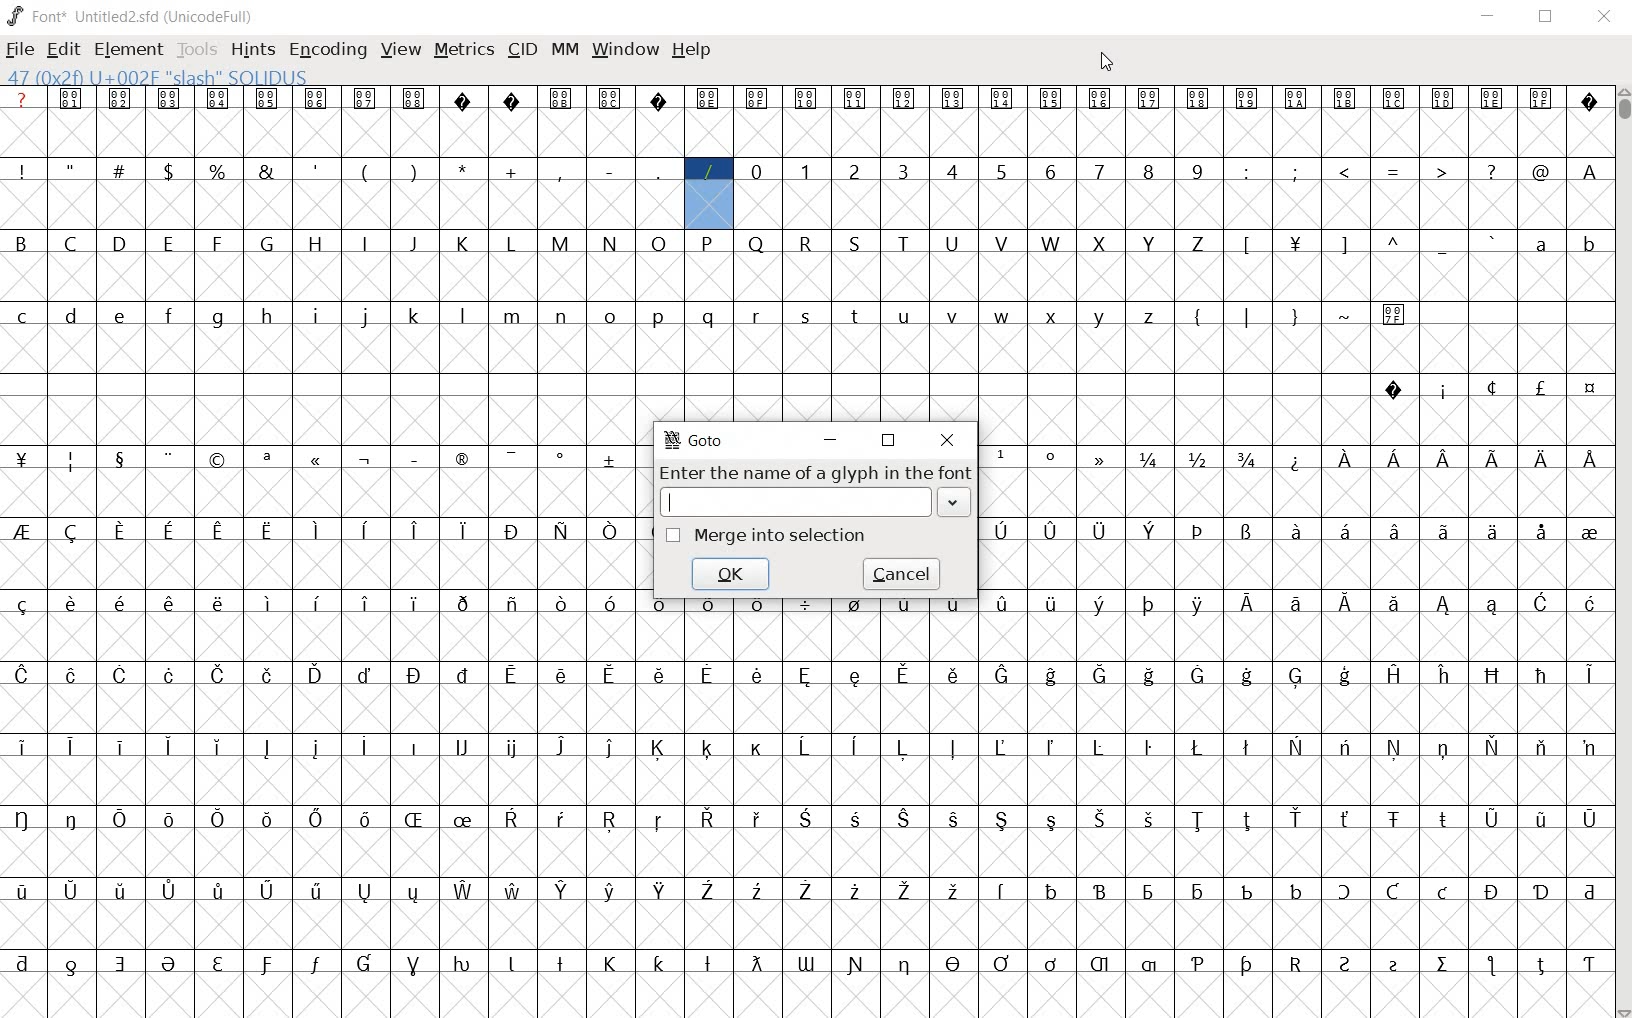 This screenshot has height=1018, width=1632. What do you see at coordinates (71, 533) in the screenshot?
I see `glyph` at bounding box center [71, 533].